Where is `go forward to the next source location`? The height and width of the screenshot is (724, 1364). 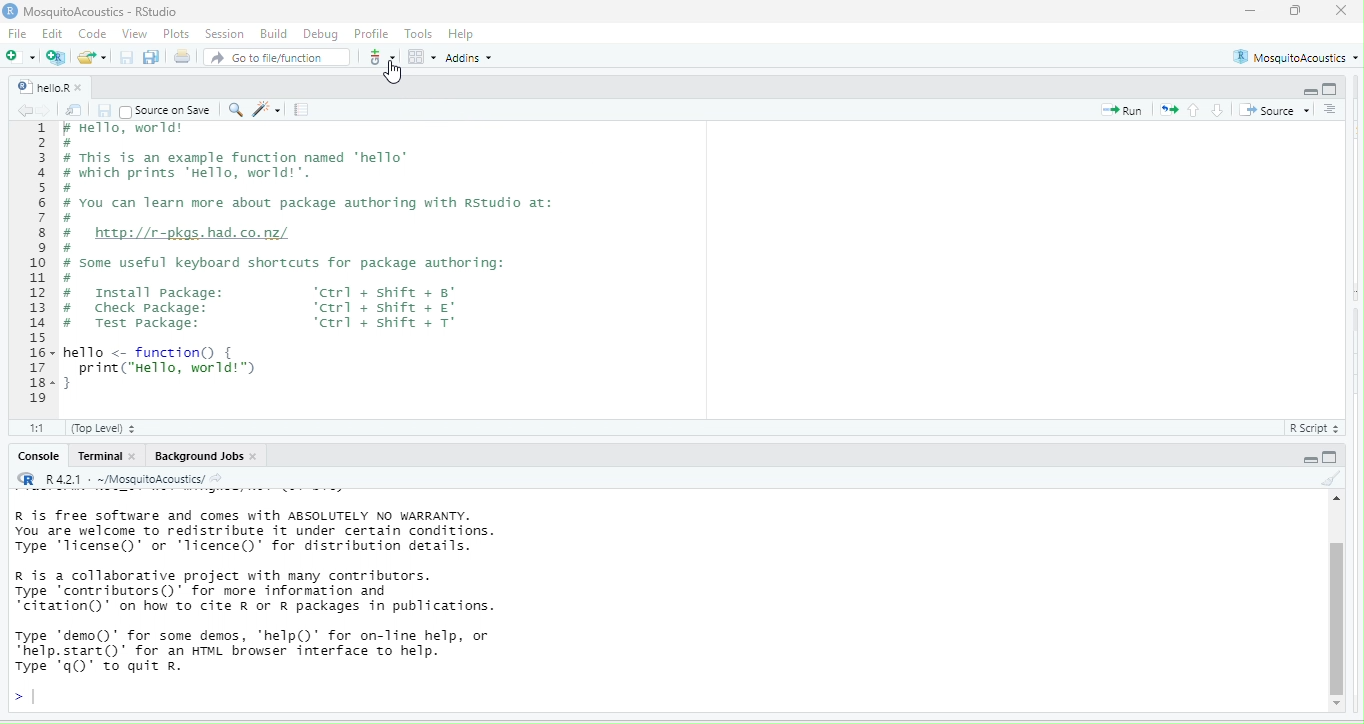 go forward to the next source location is located at coordinates (50, 110).